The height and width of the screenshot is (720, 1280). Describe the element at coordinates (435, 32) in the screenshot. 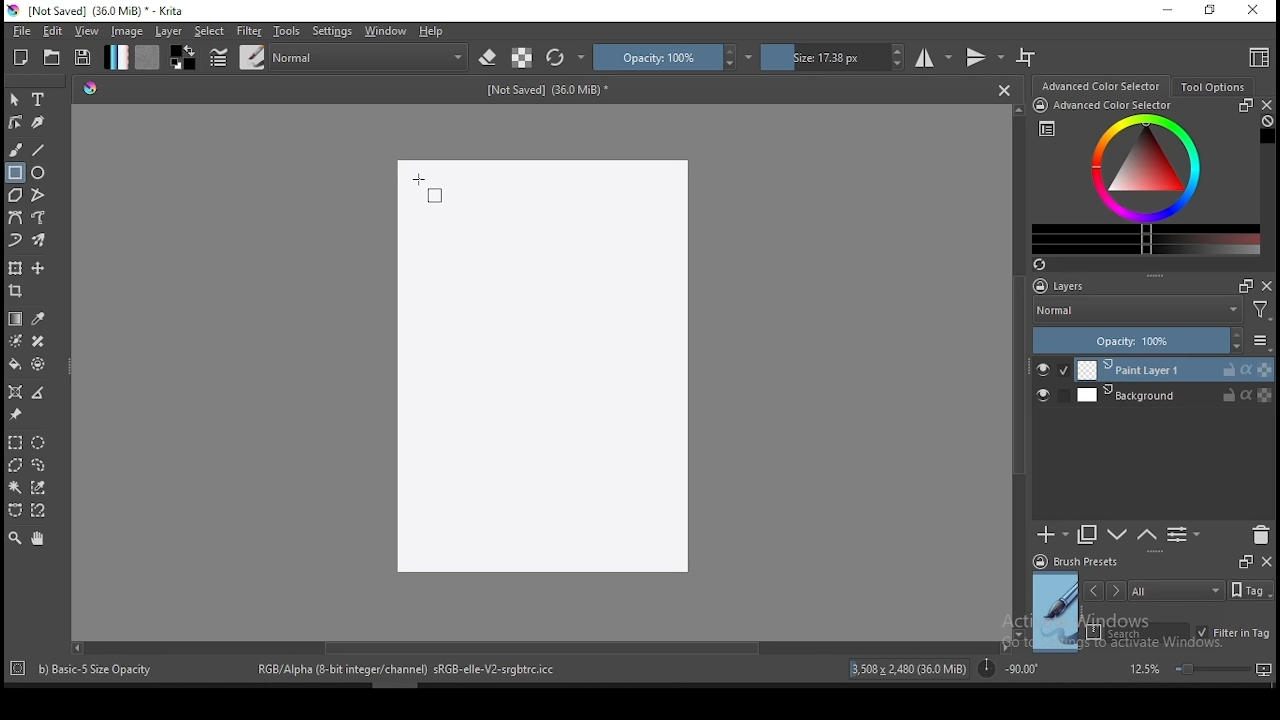

I see `help` at that location.